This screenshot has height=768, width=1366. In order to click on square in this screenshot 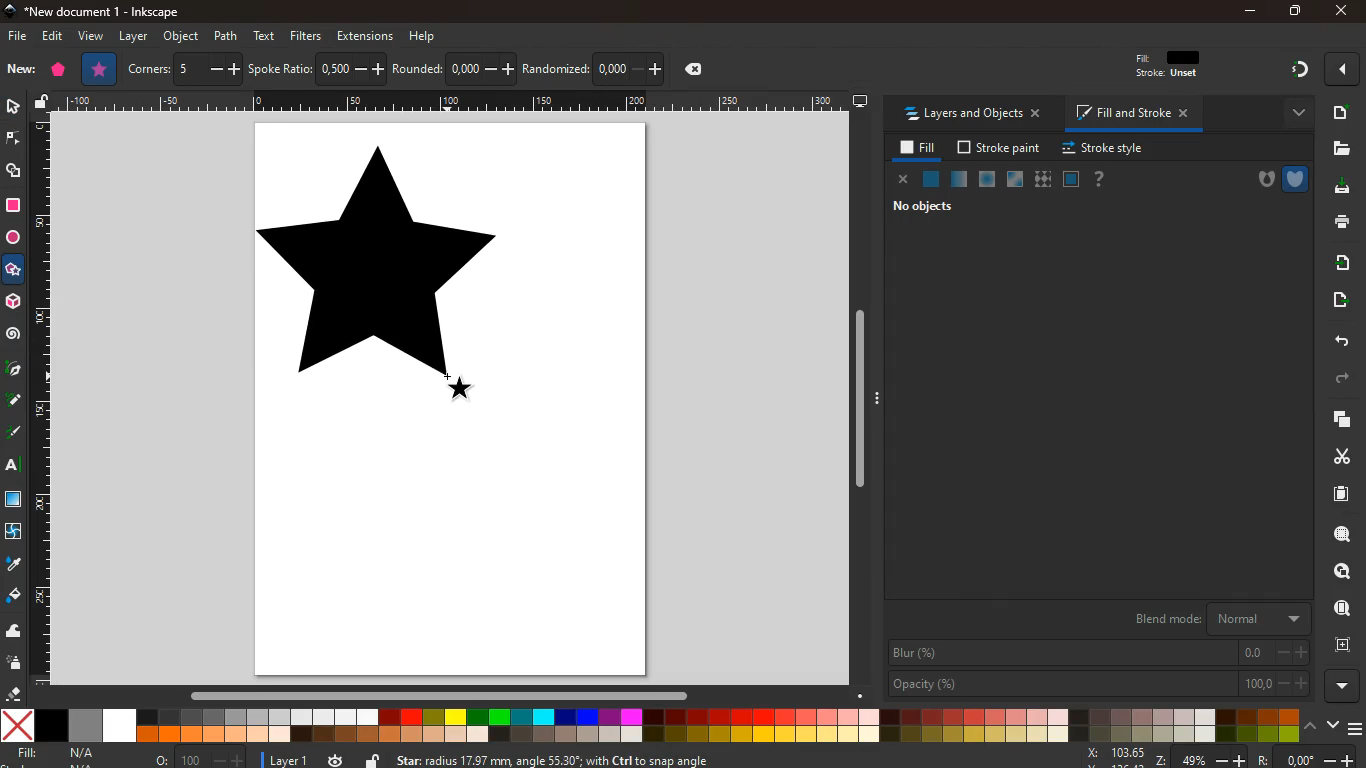, I will do `click(15, 207)`.